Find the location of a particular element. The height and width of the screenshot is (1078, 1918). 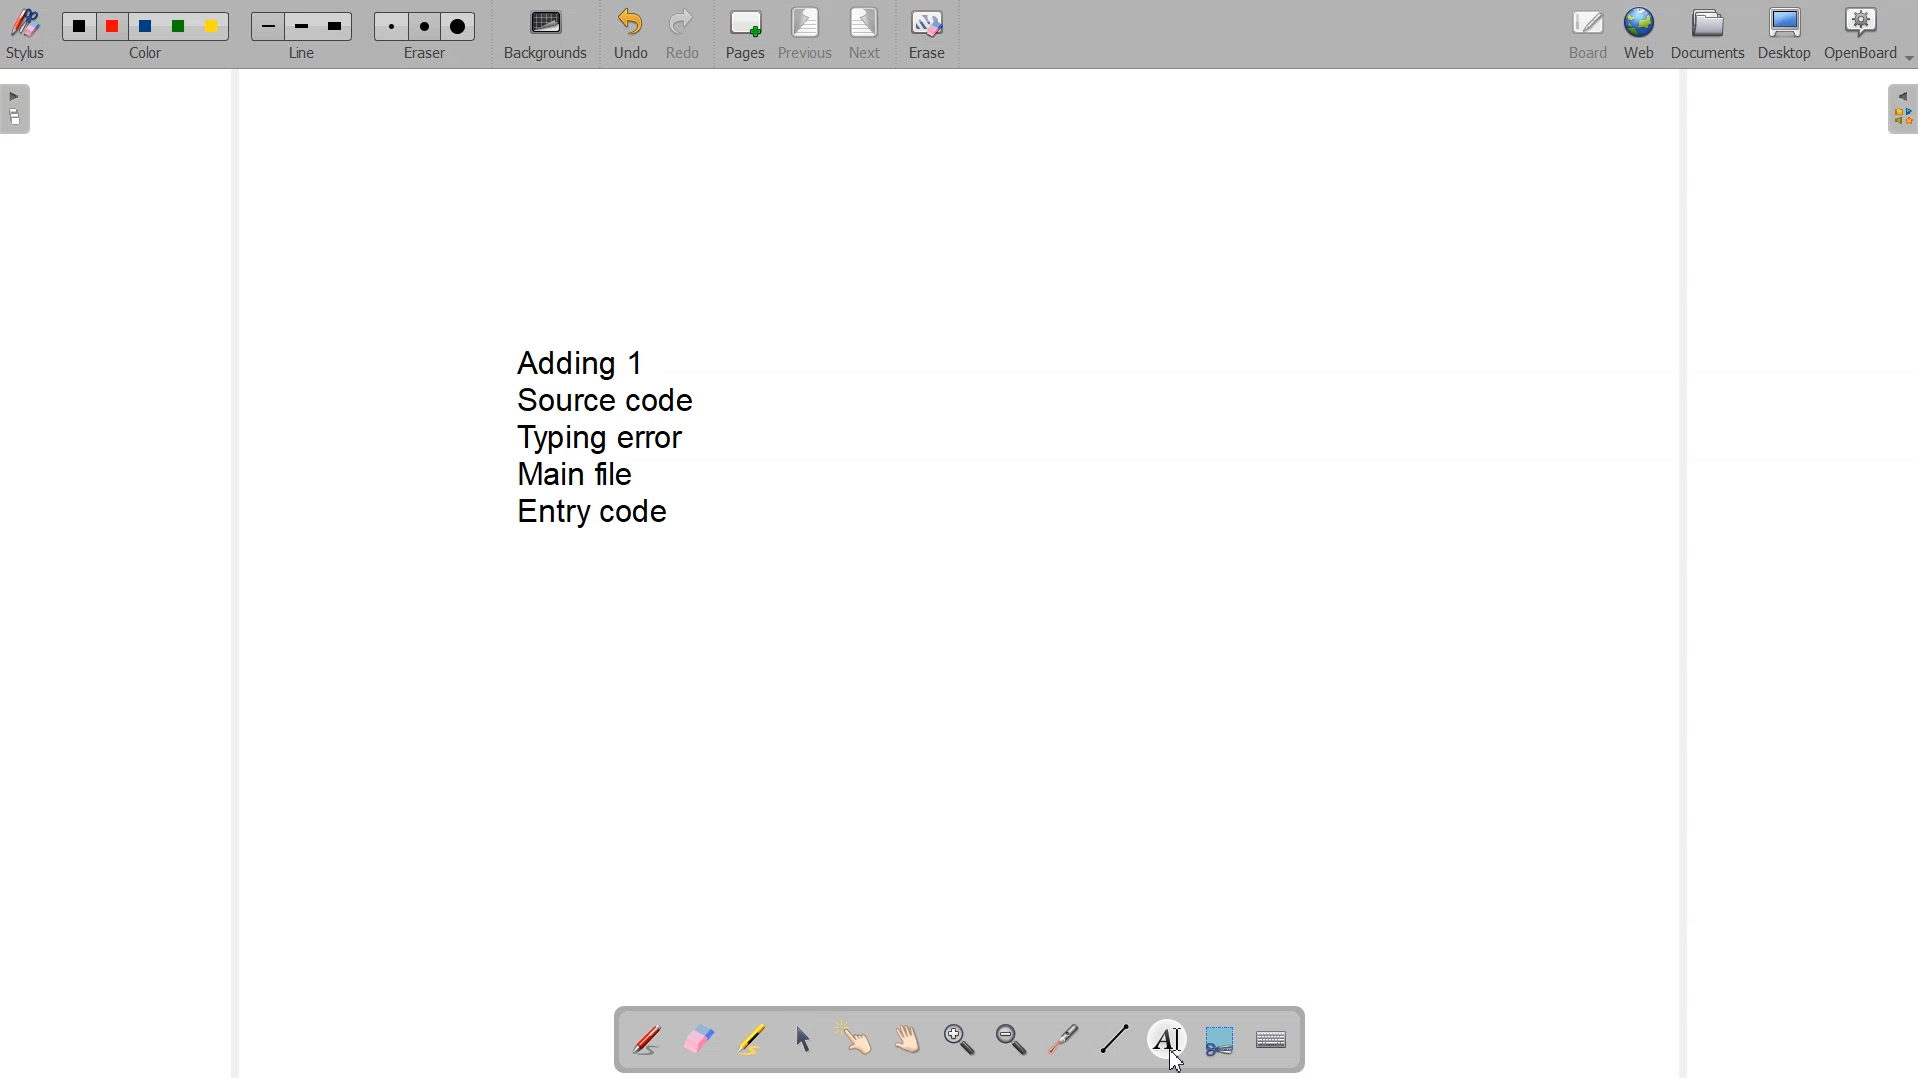

Erase annotation is located at coordinates (699, 1038).